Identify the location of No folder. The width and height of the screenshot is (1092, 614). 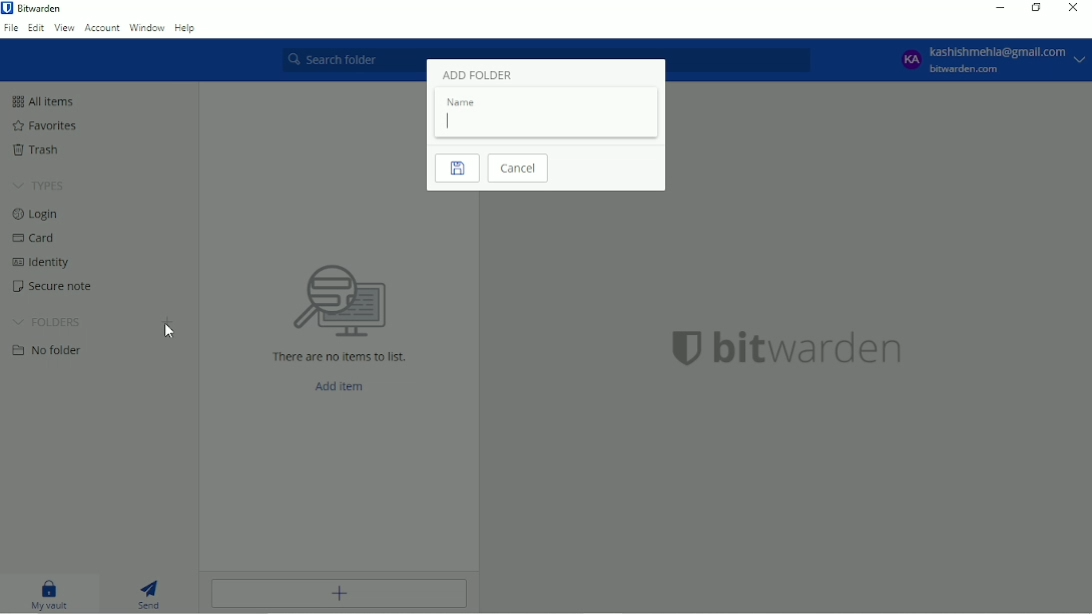
(50, 350).